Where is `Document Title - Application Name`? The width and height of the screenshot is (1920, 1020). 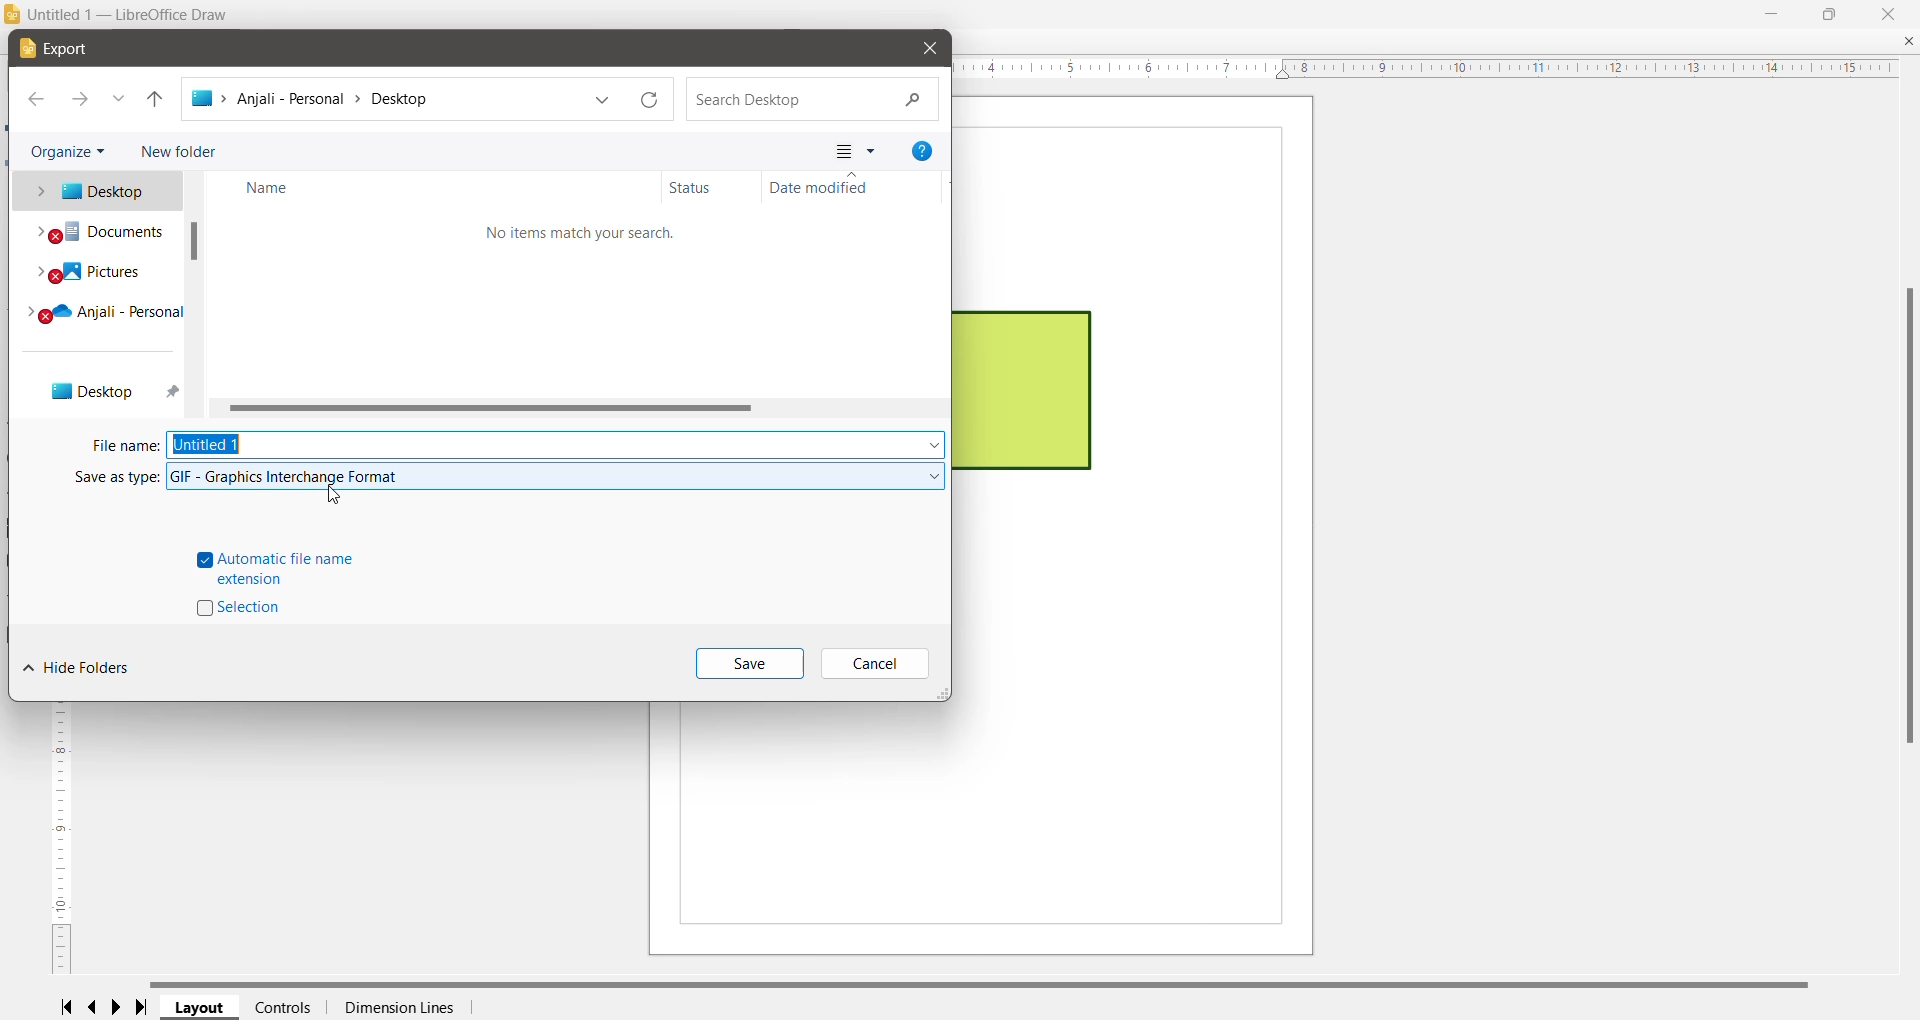 Document Title - Application Name is located at coordinates (134, 15).